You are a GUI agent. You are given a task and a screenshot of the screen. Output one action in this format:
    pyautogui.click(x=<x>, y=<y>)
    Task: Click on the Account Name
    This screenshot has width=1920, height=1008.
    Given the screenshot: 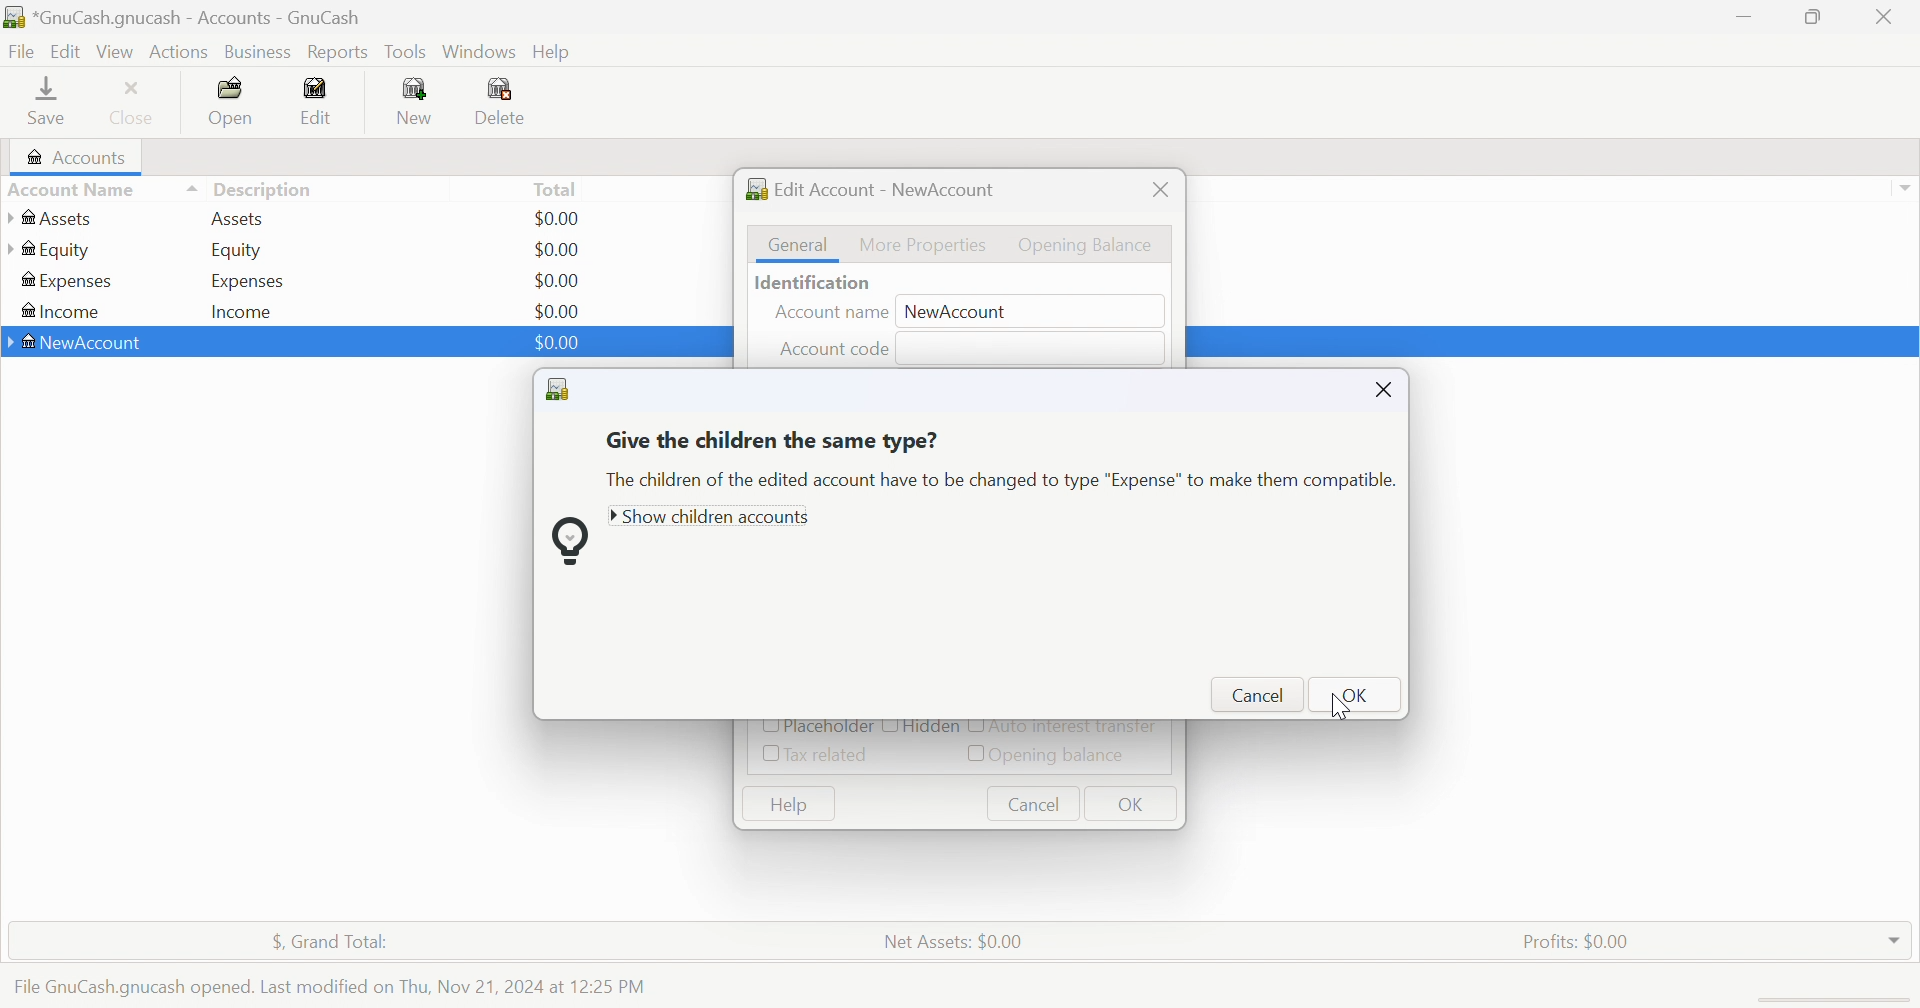 What is the action you would take?
    pyautogui.click(x=830, y=315)
    